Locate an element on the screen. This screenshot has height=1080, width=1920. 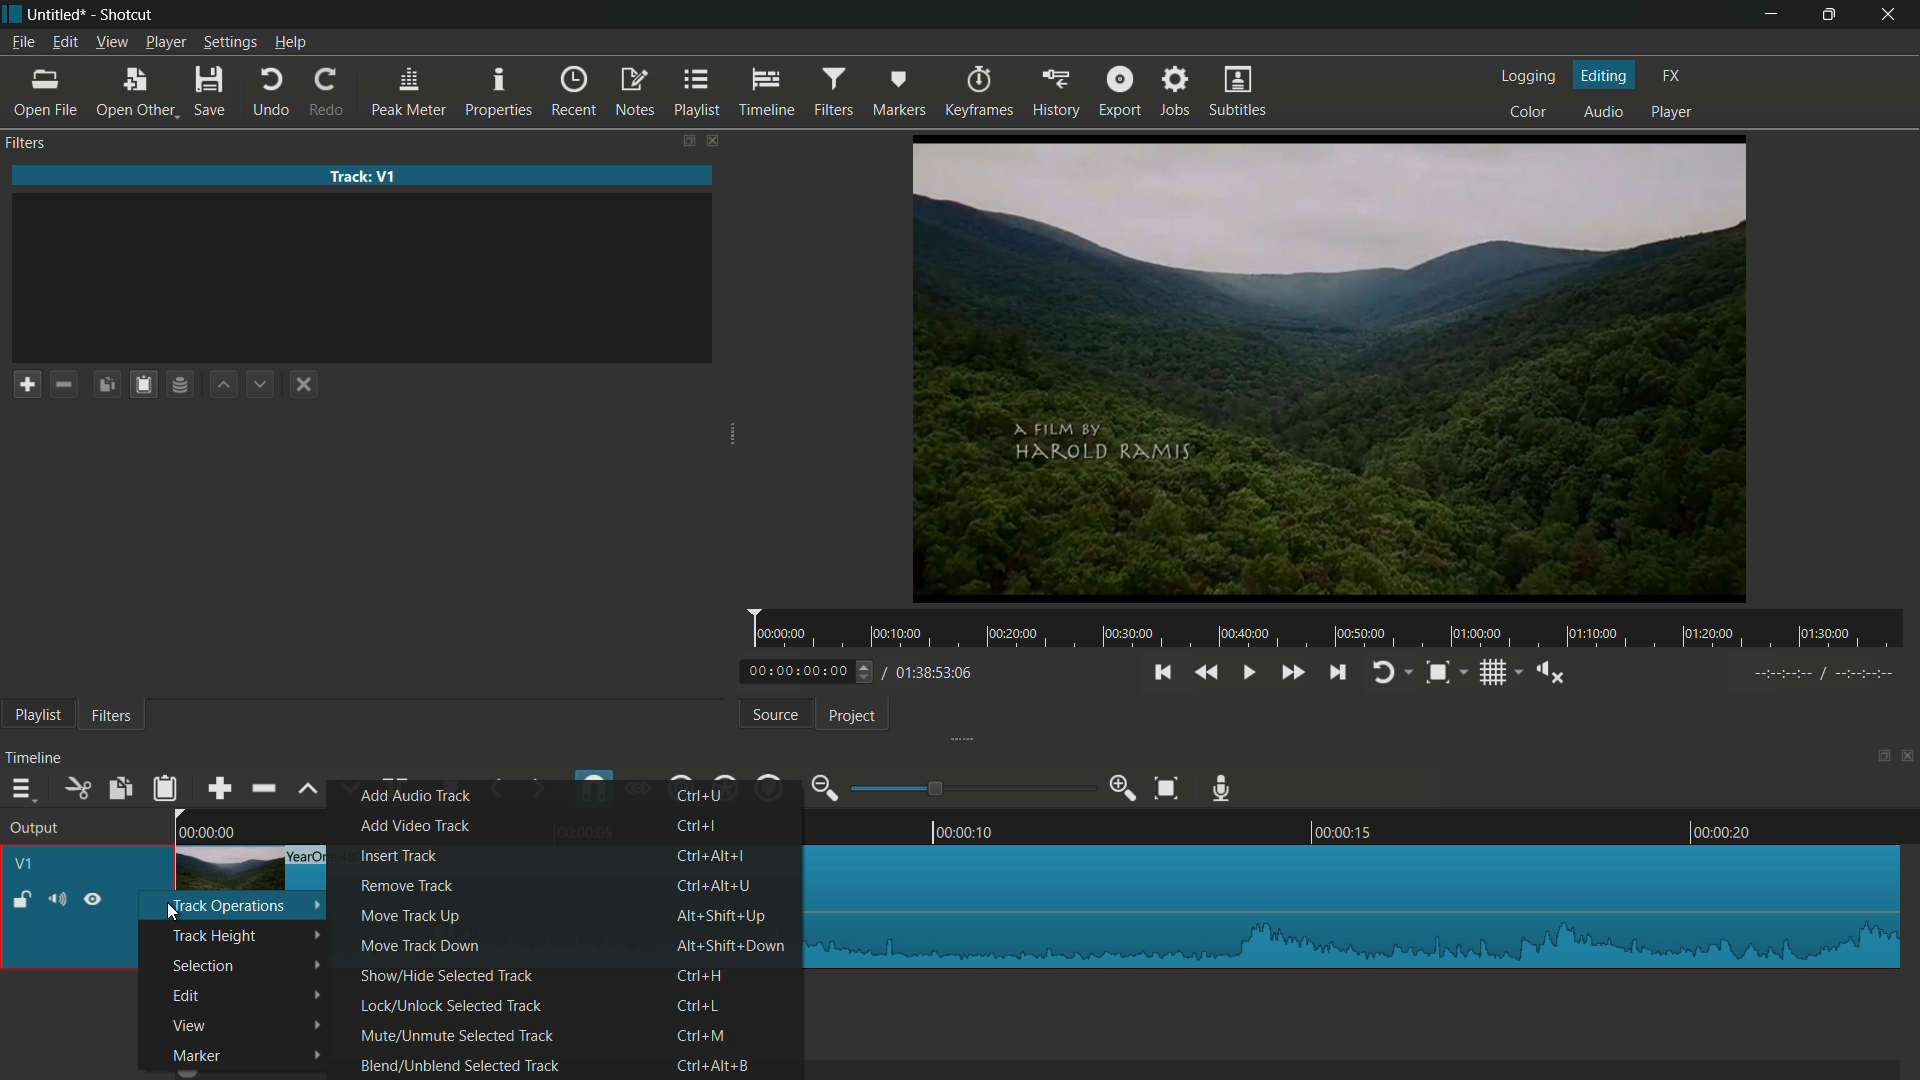
view menu is located at coordinates (113, 42).